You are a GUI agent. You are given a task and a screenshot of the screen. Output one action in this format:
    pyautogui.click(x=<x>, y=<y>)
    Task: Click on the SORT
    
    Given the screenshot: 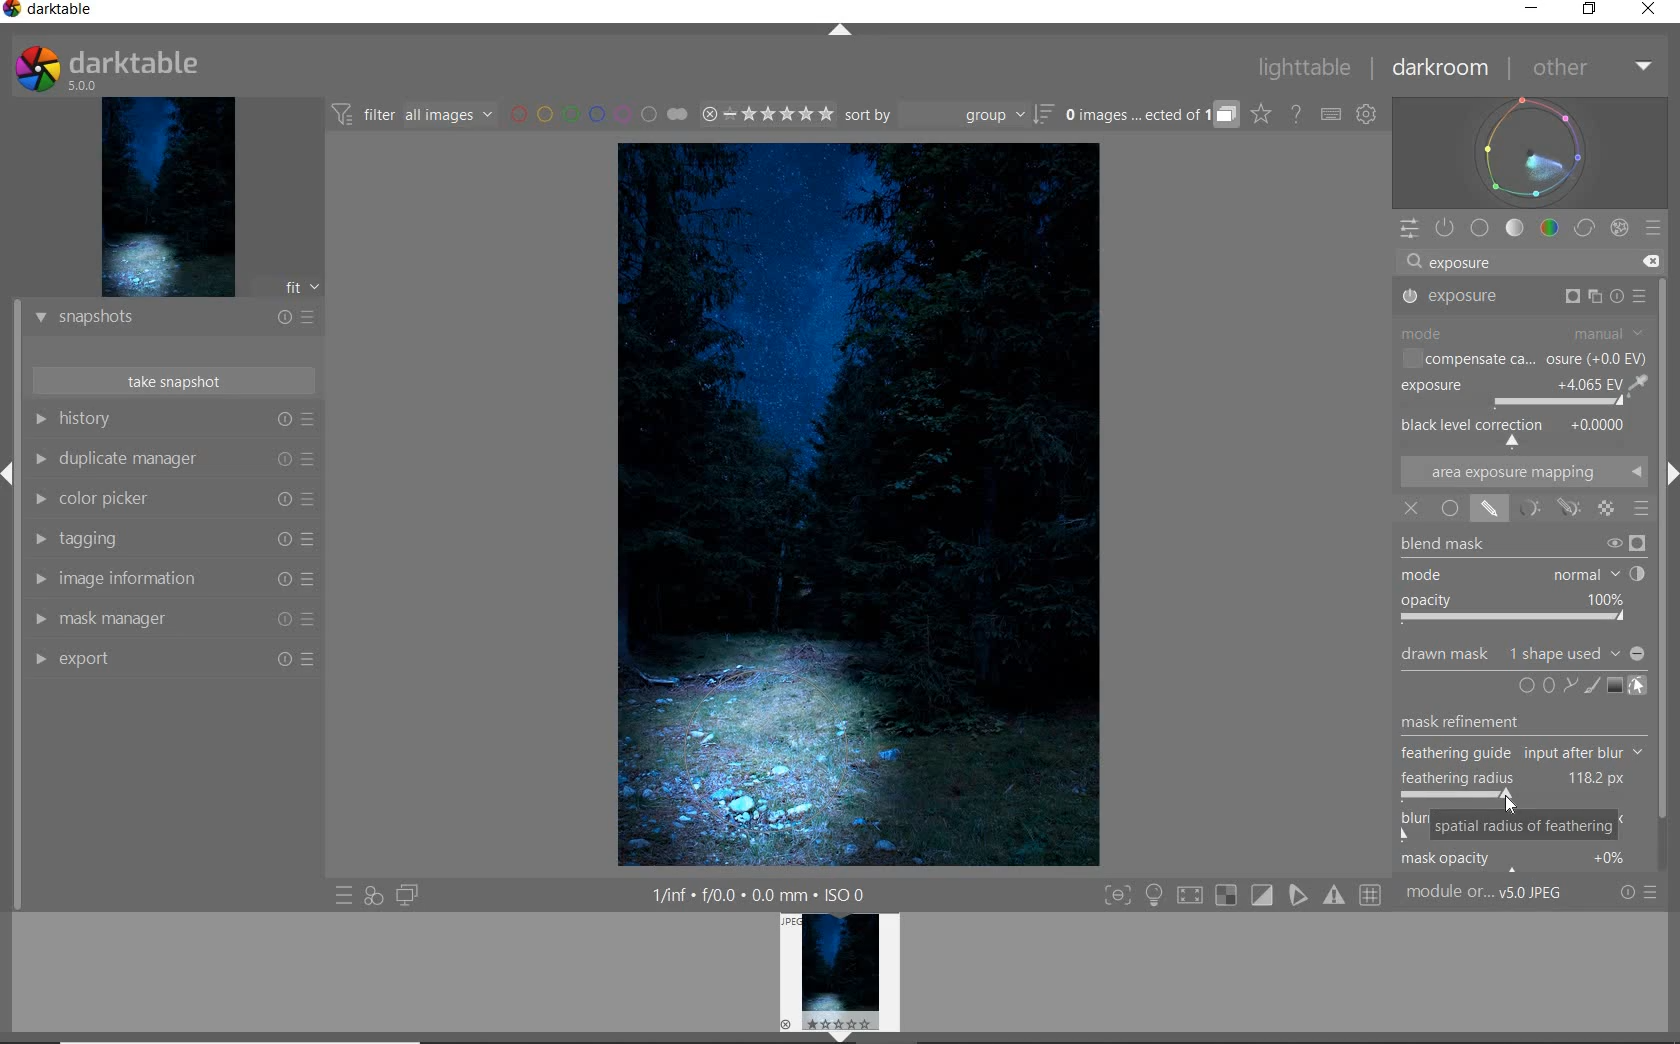 What is the action you would take?
    pyautogui.click(x=949, y=116)
    